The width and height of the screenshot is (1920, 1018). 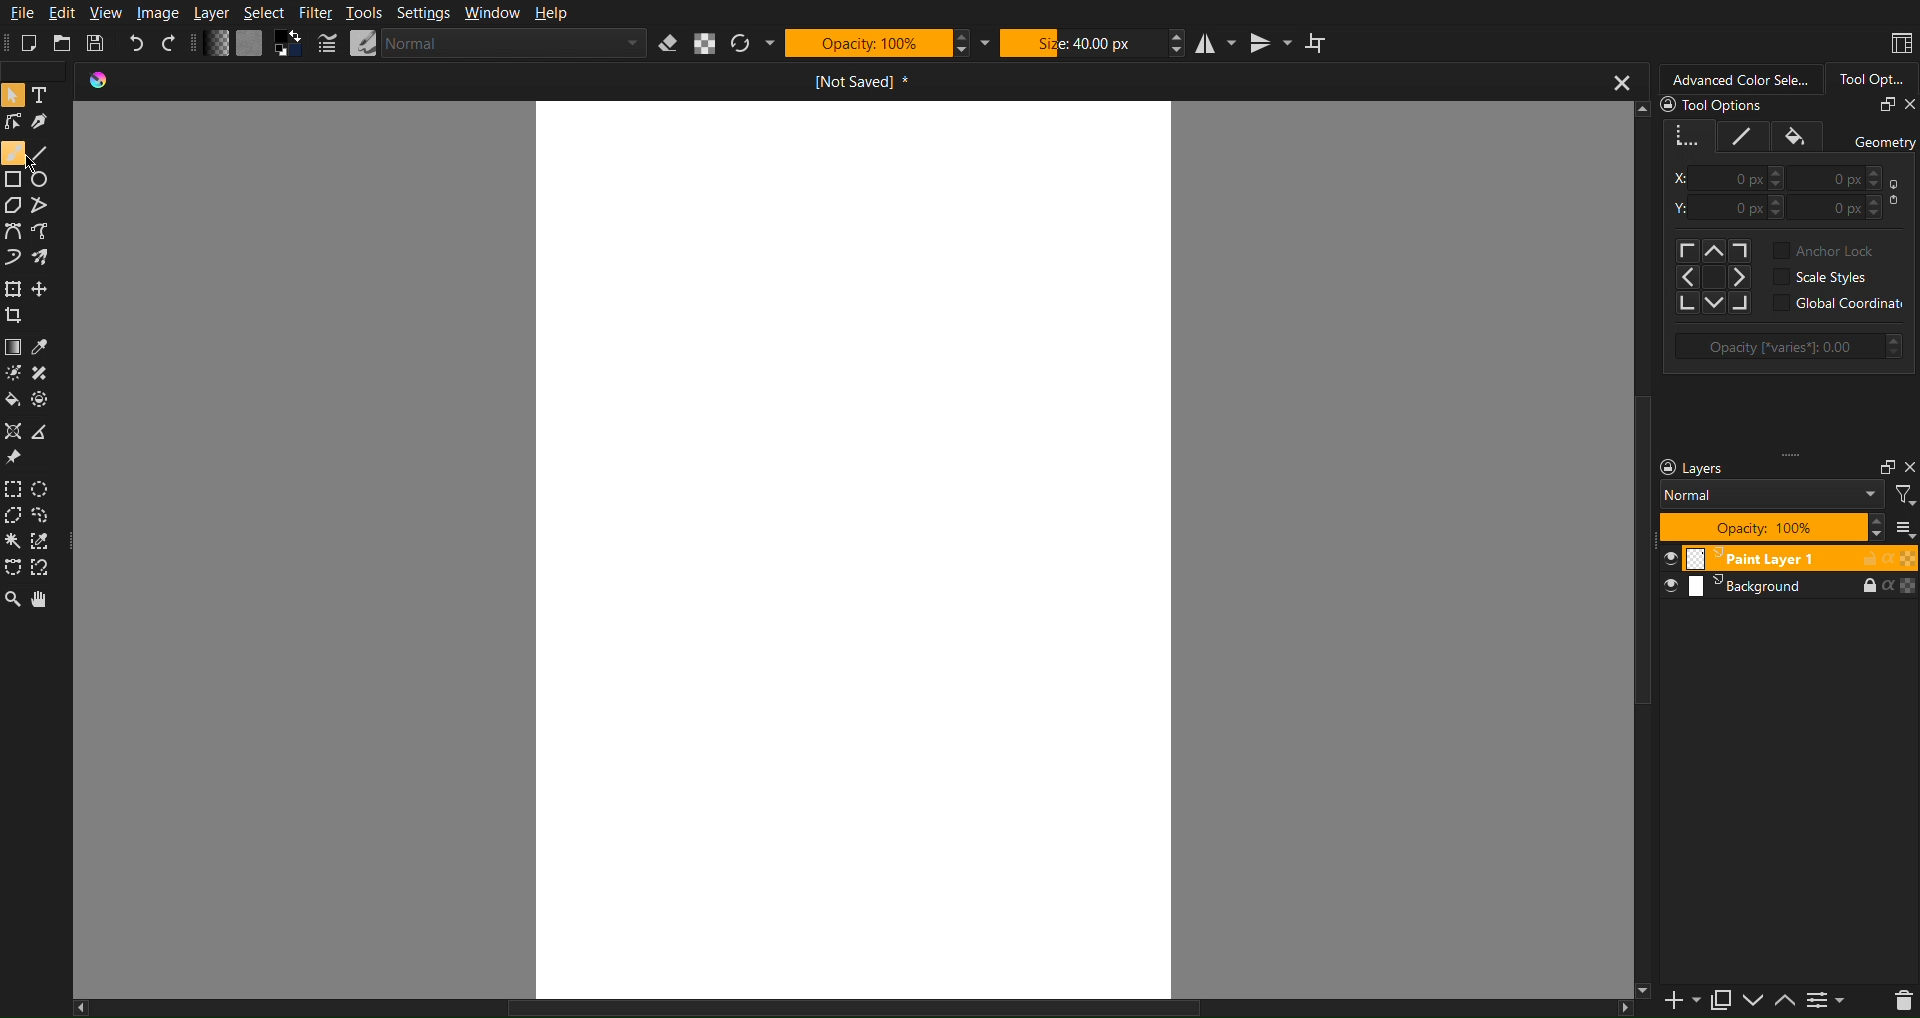 I want to click on Size, so click(x=1083, y=43).